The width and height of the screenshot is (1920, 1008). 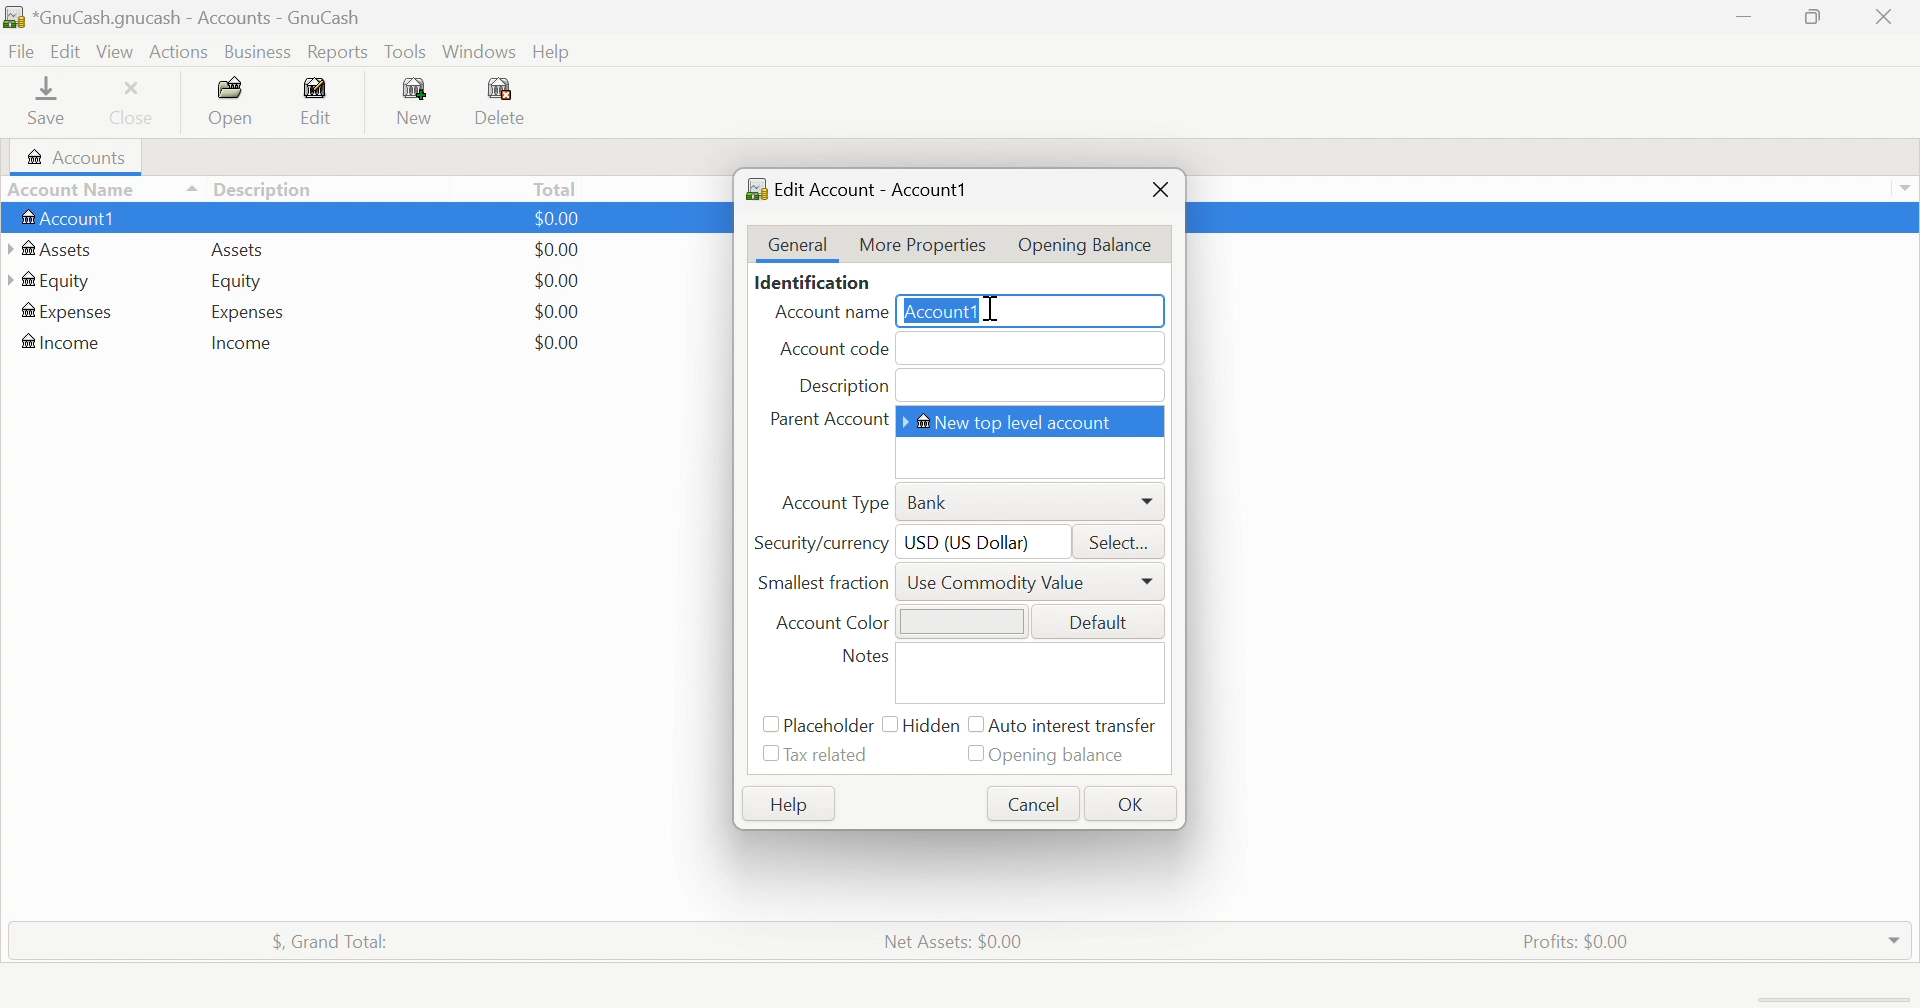 What do you see at coordinates (844, 387) in the screenshot?
I see `Description` at bounding box center [844, 387].